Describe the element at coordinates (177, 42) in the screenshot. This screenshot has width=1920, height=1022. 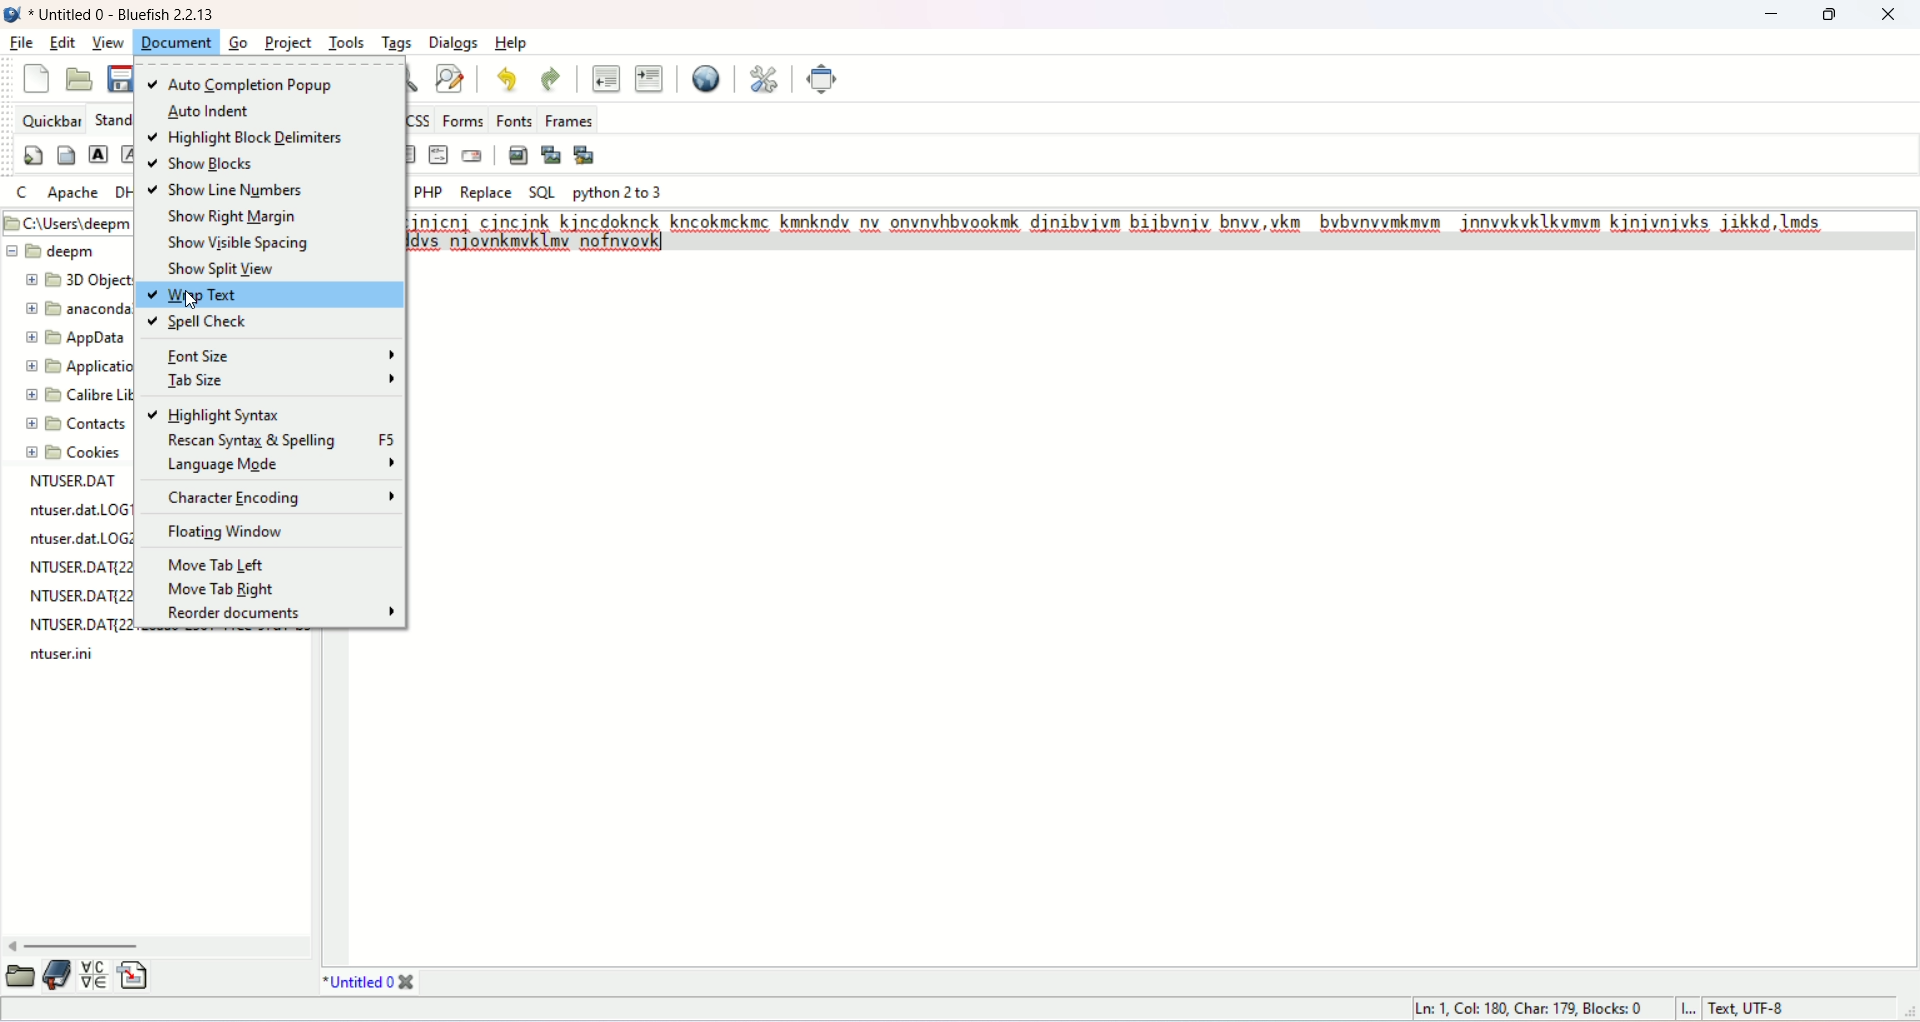
I see `document` at that location.